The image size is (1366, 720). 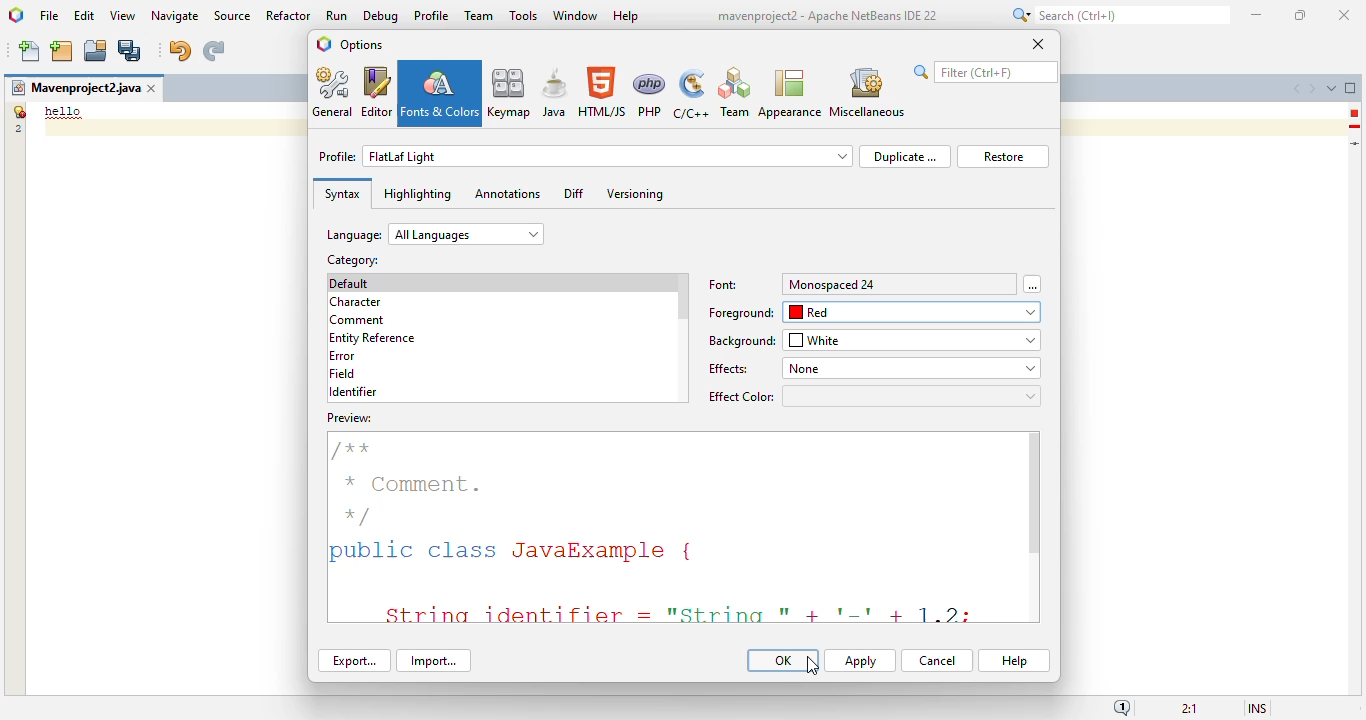 I want to click on duplicate, so click(x=904, y=156).